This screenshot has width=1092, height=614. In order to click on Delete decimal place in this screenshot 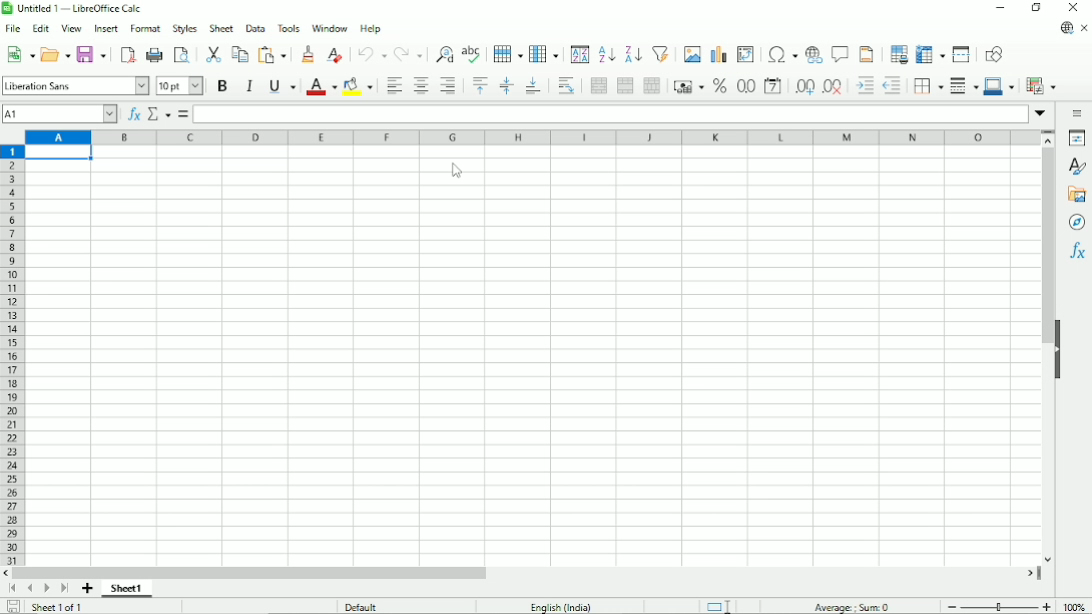, I will do `click(833, 88)`.